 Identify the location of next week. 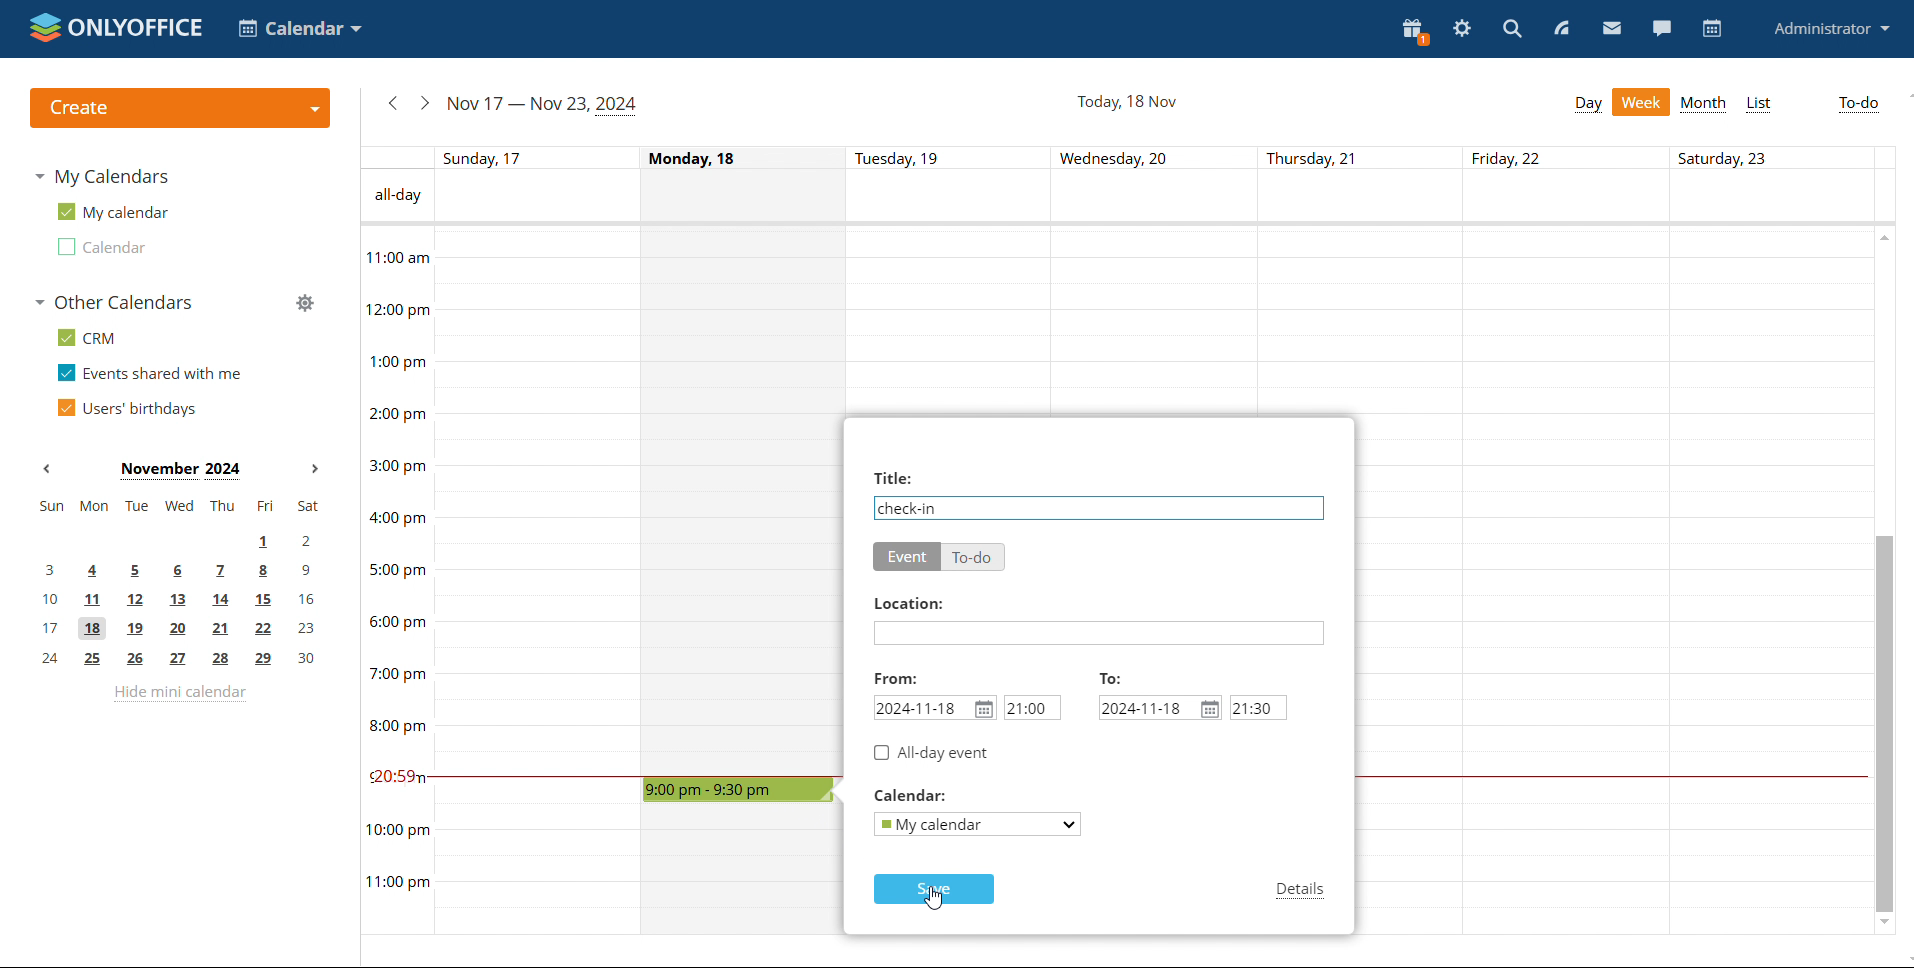
(425, 103).